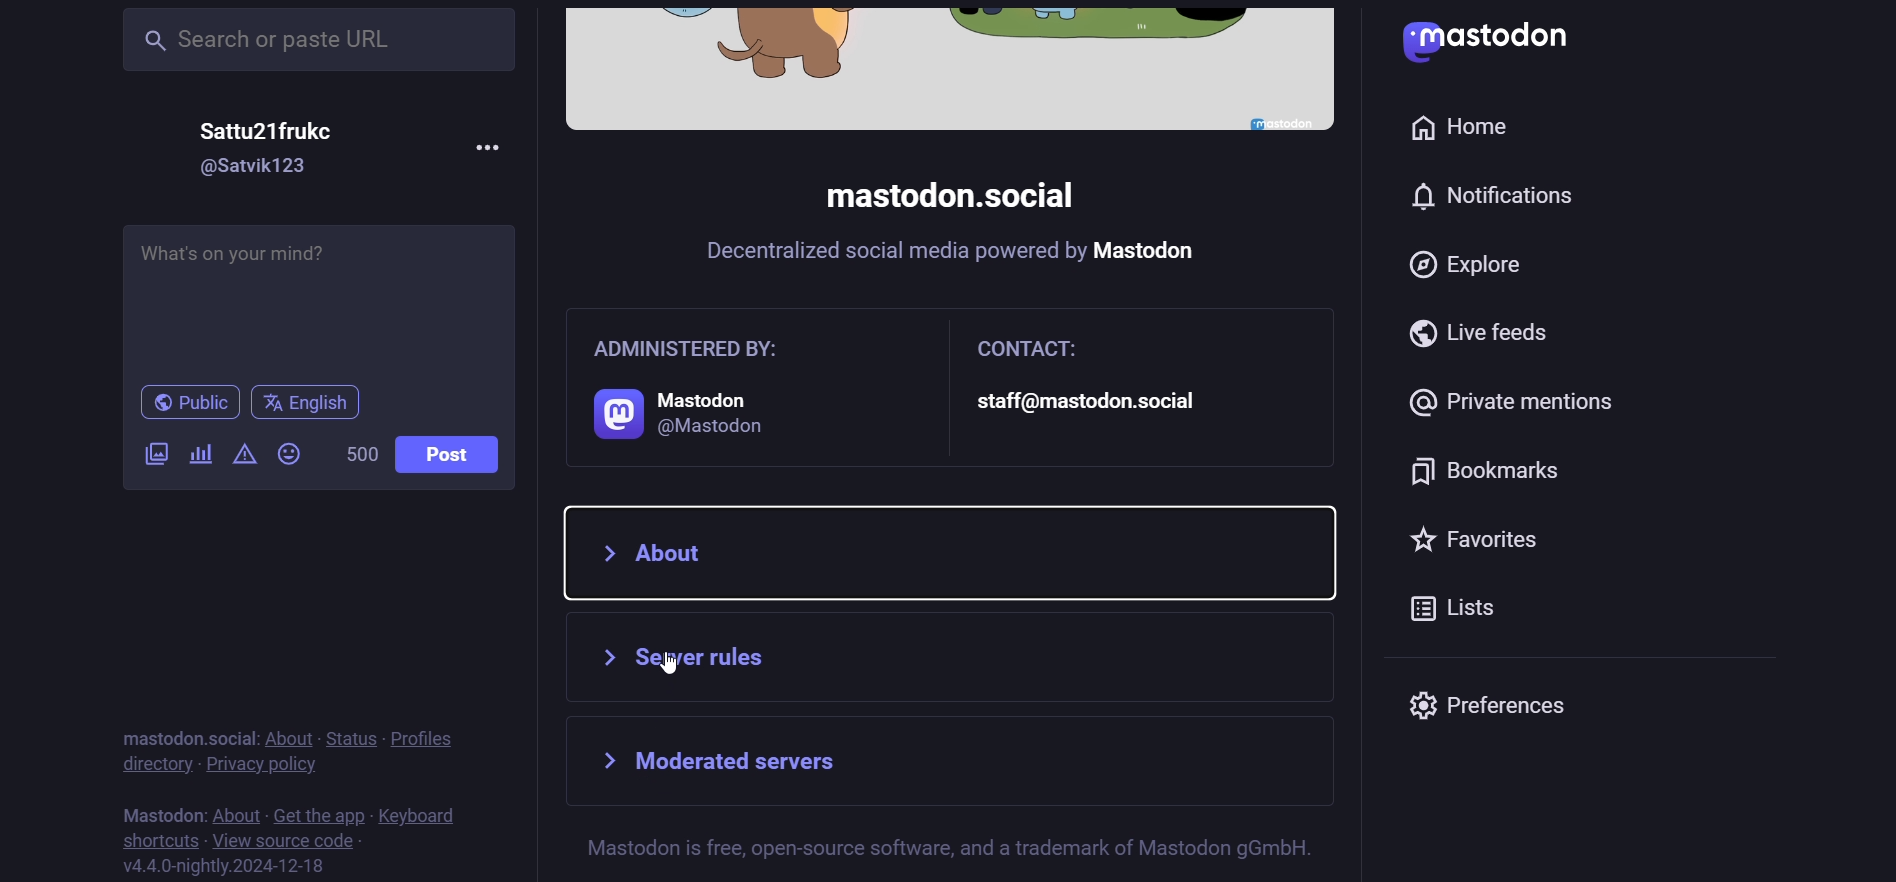 This screenshot has width=1896, height=882. Describe the element at coordinates (1504, 197) in the screenshot. I see `notification` at that location.